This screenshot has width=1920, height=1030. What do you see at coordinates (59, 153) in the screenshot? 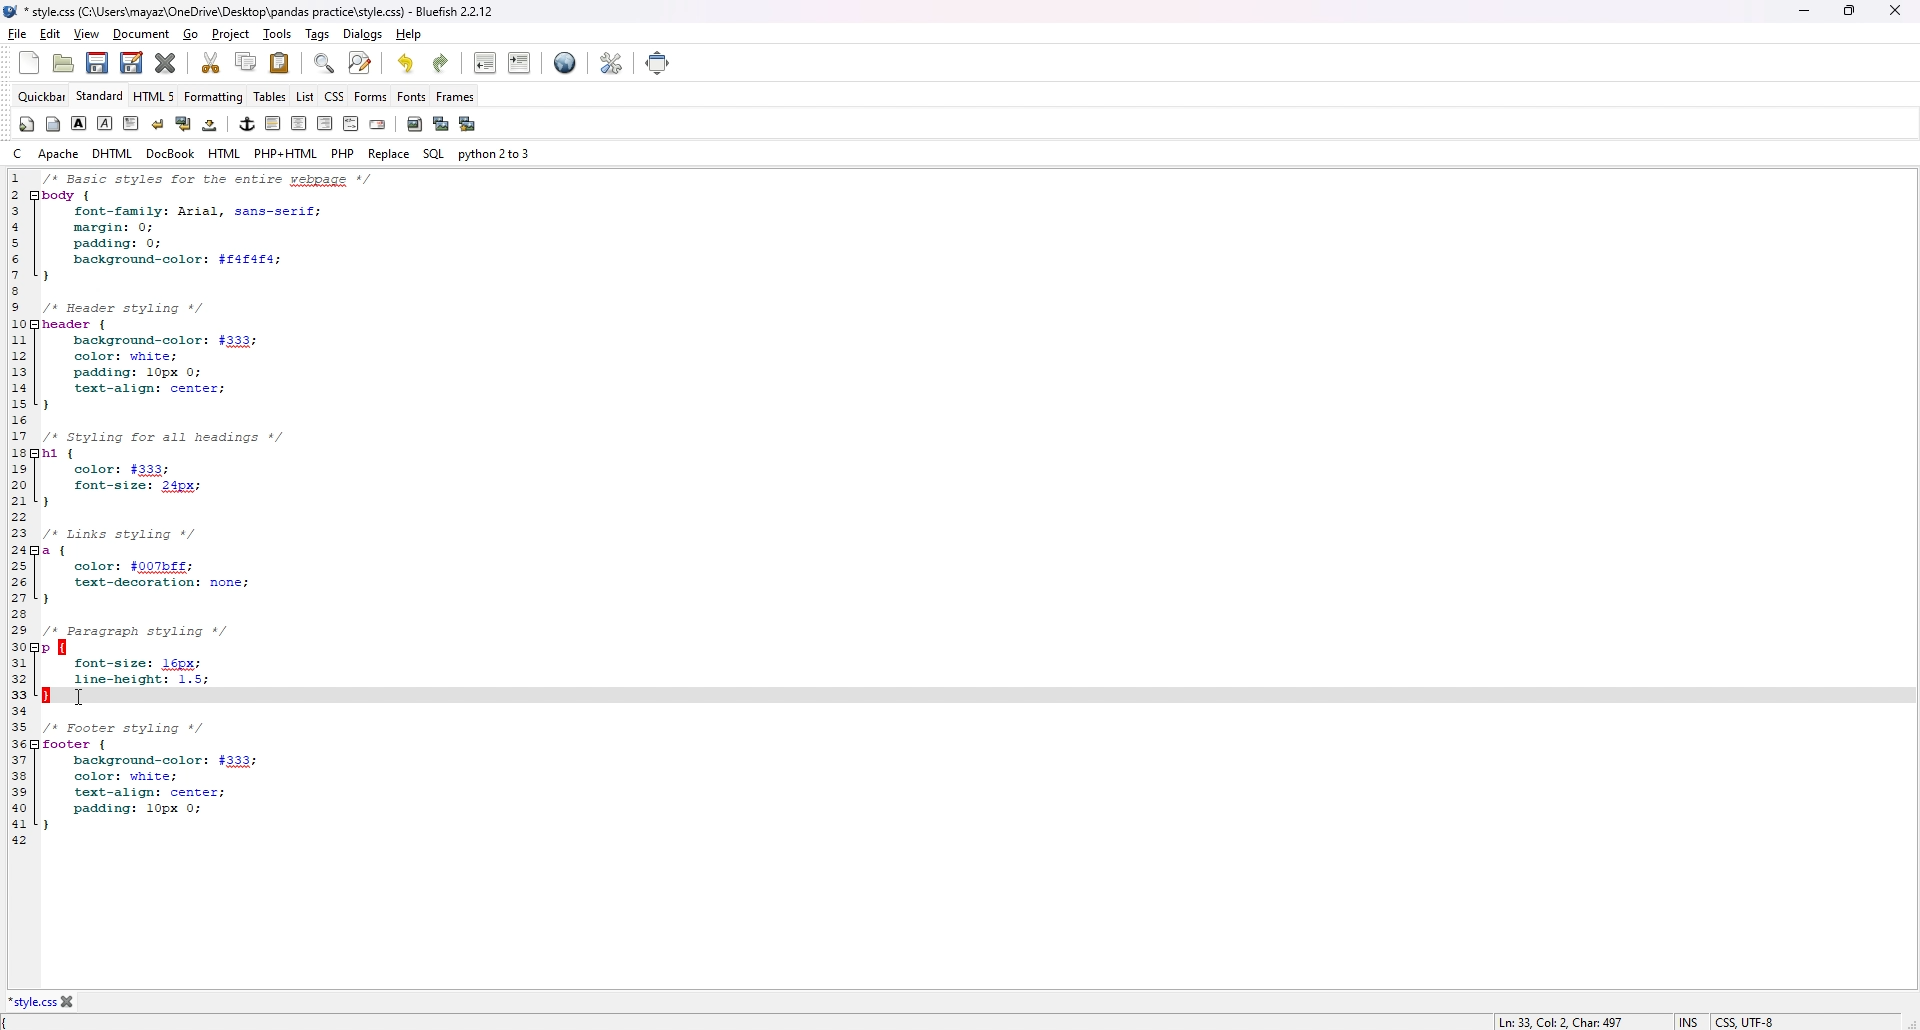
I see `apache` at bounding box center [59, 153].